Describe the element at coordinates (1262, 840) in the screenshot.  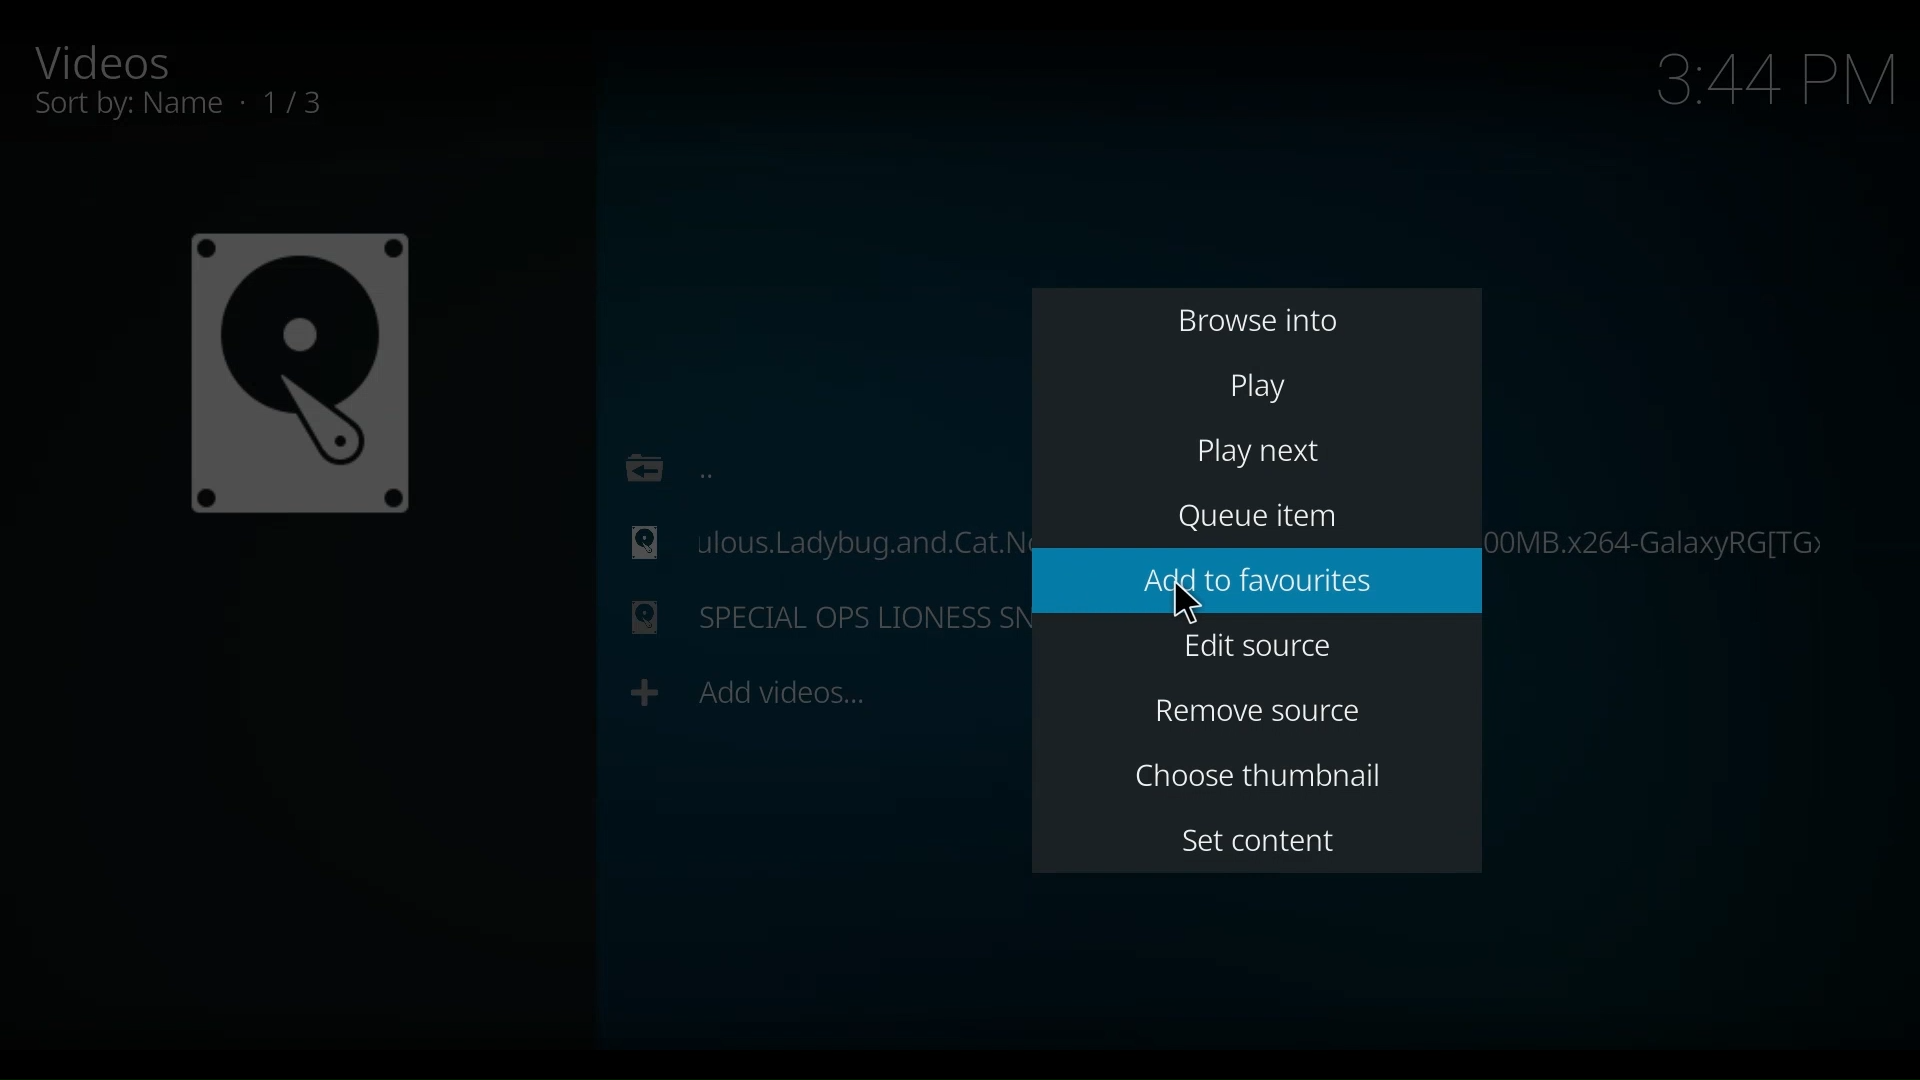
I see `Set Content` at that location.